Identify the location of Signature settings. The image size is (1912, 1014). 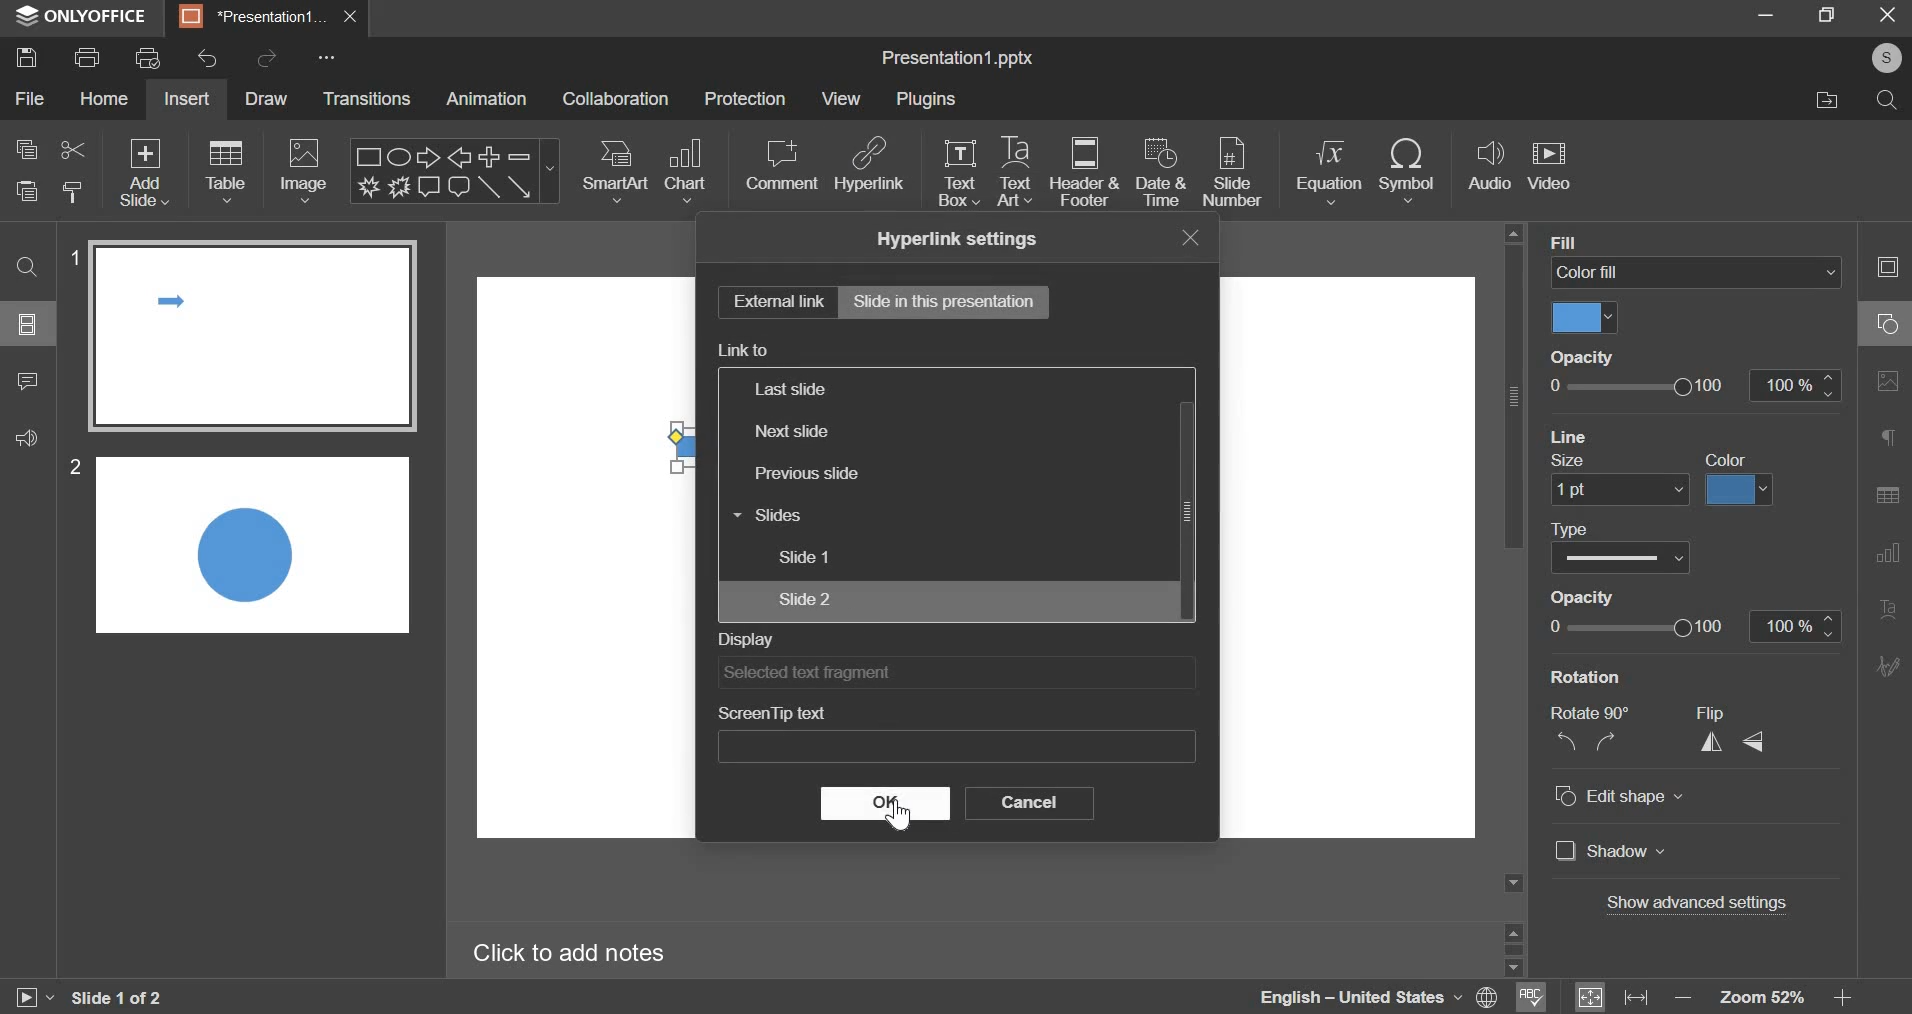
(1891, 665).